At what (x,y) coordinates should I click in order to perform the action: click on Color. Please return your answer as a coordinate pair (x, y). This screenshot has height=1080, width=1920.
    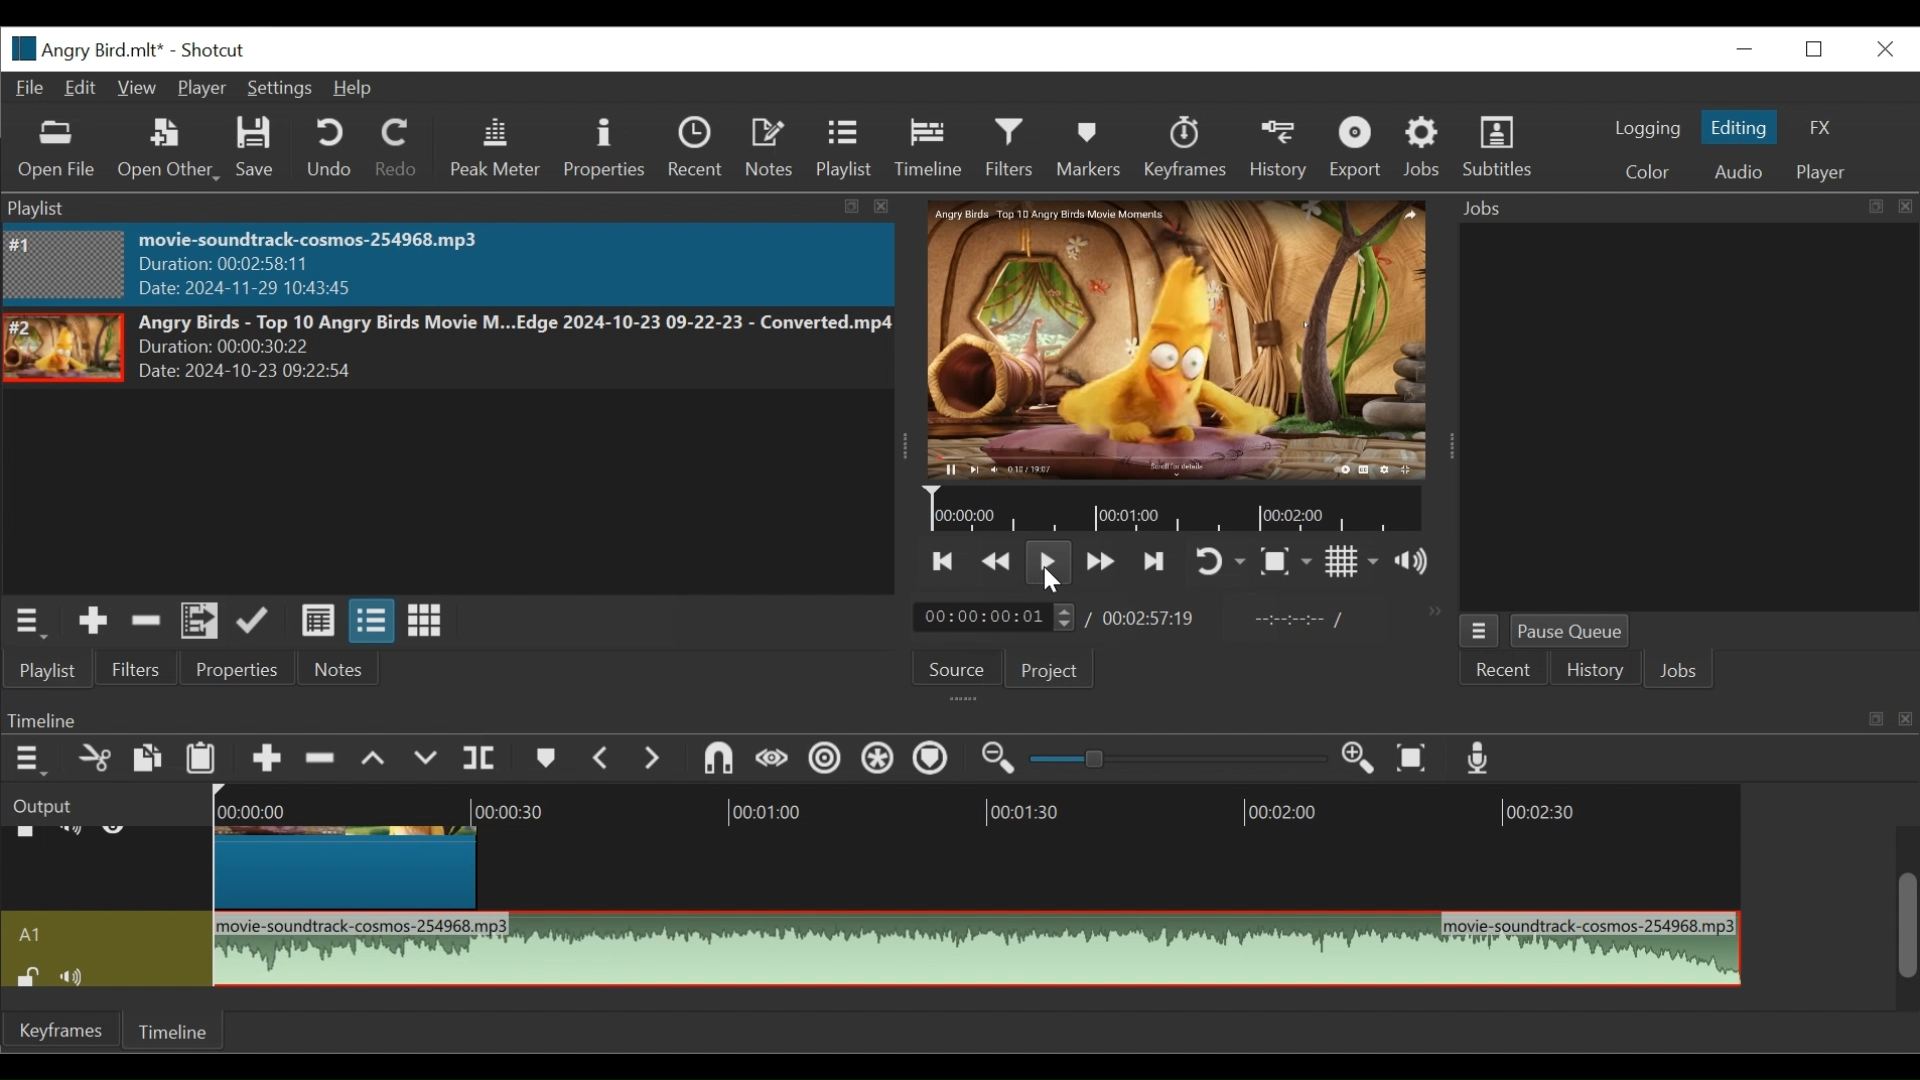
    Looking at the image, I should click on (1648, 173).